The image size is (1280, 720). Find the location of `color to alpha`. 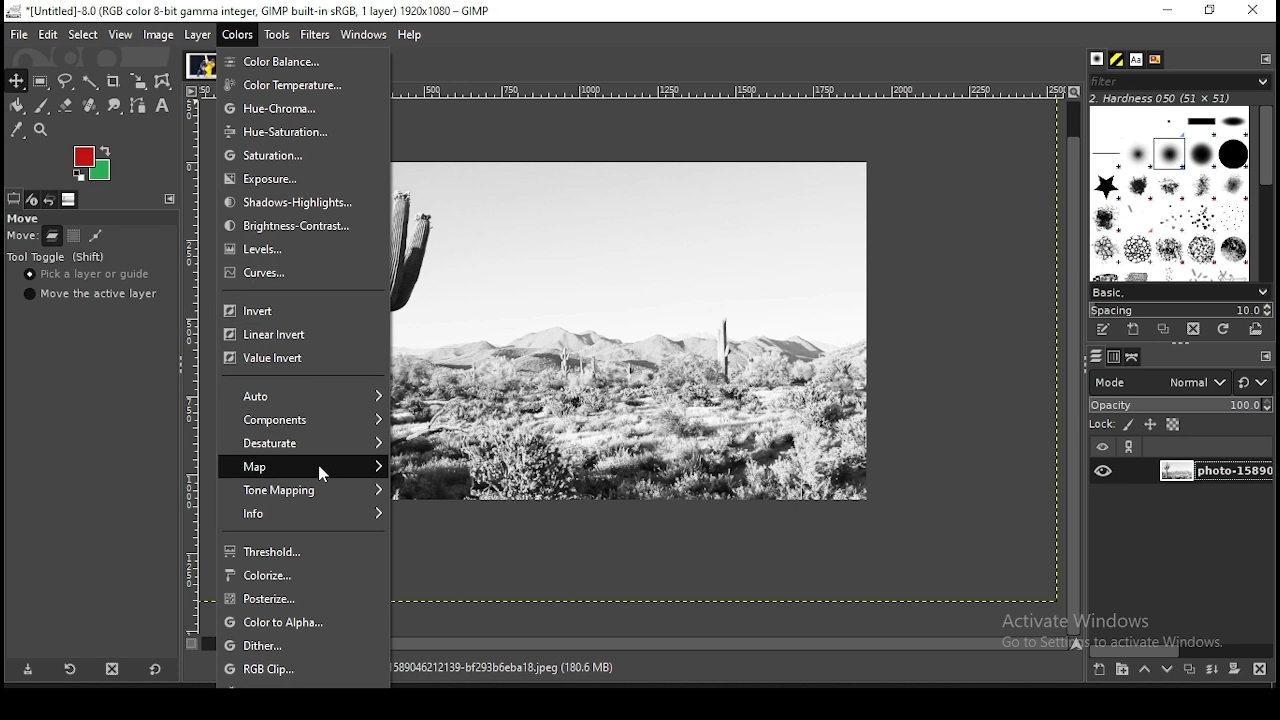

color to alpha is located at coordinates (305, 623).